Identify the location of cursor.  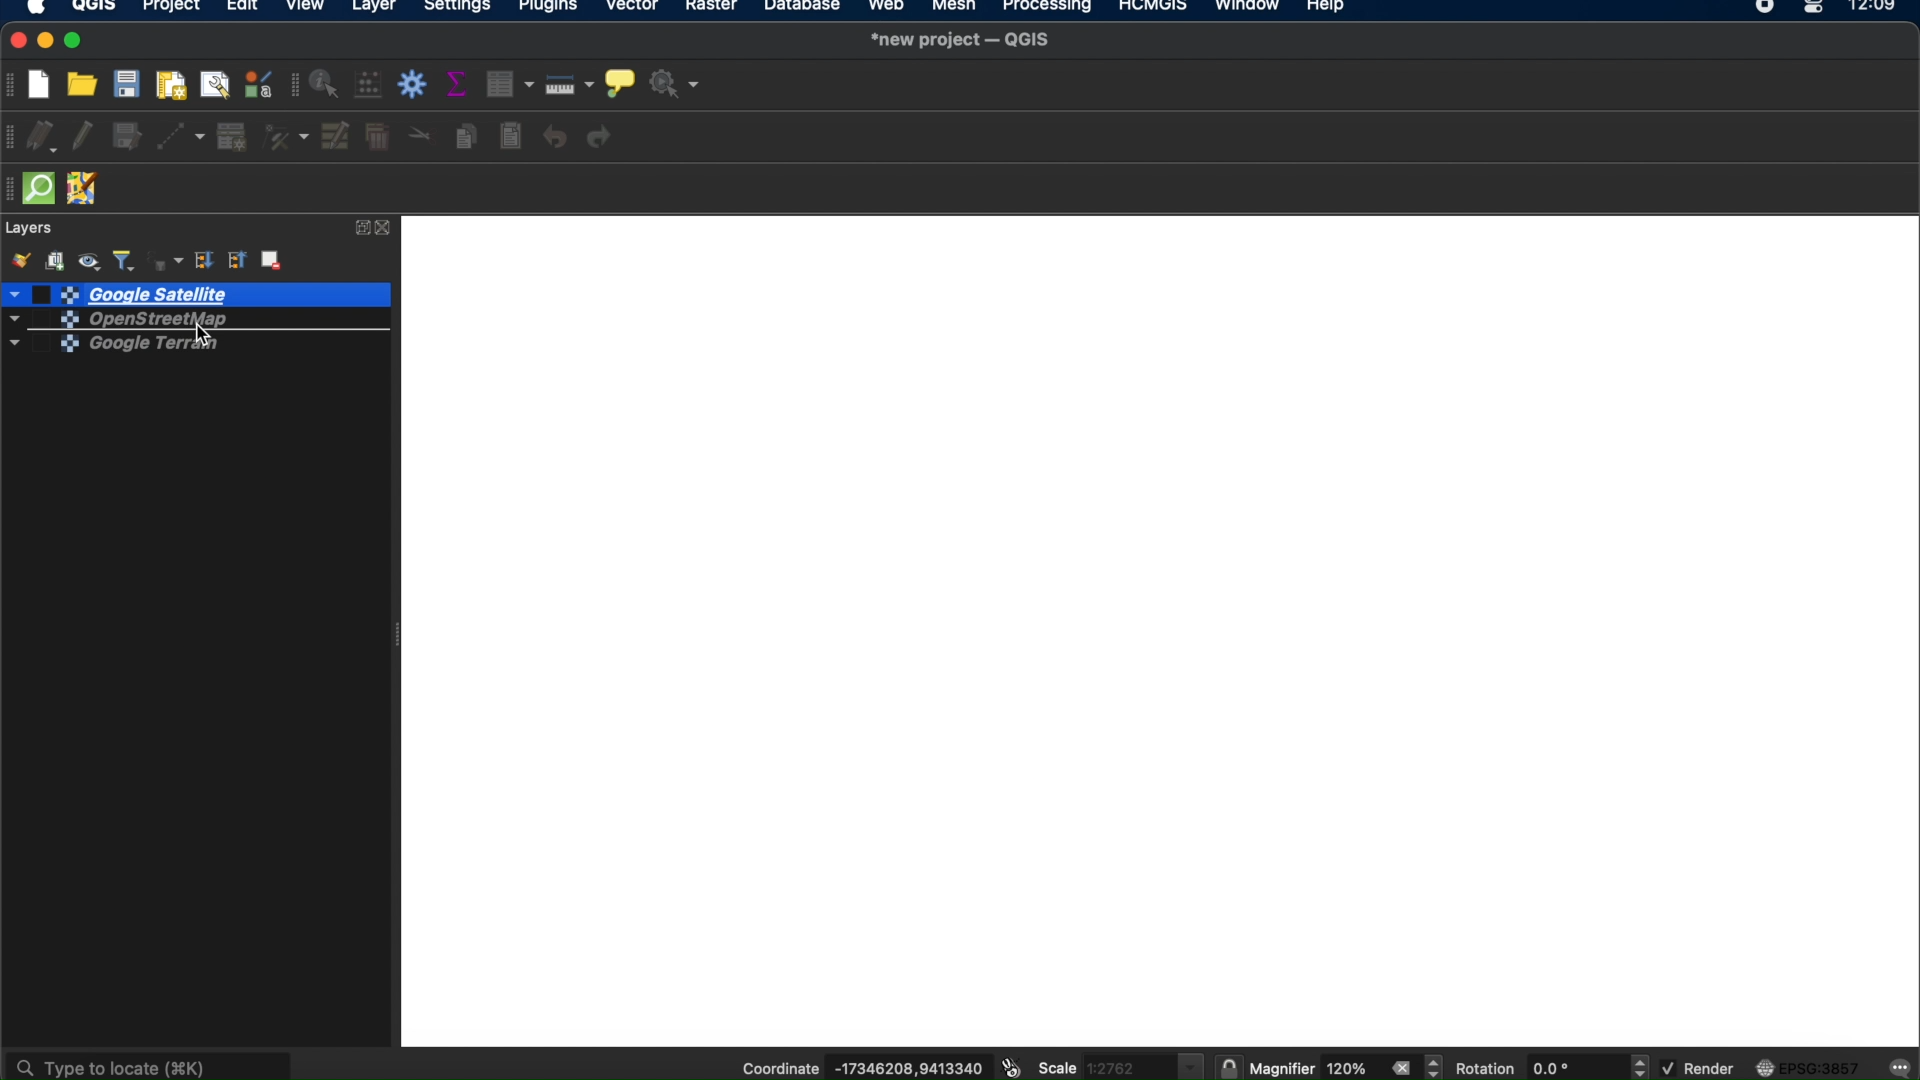
(202, 335).